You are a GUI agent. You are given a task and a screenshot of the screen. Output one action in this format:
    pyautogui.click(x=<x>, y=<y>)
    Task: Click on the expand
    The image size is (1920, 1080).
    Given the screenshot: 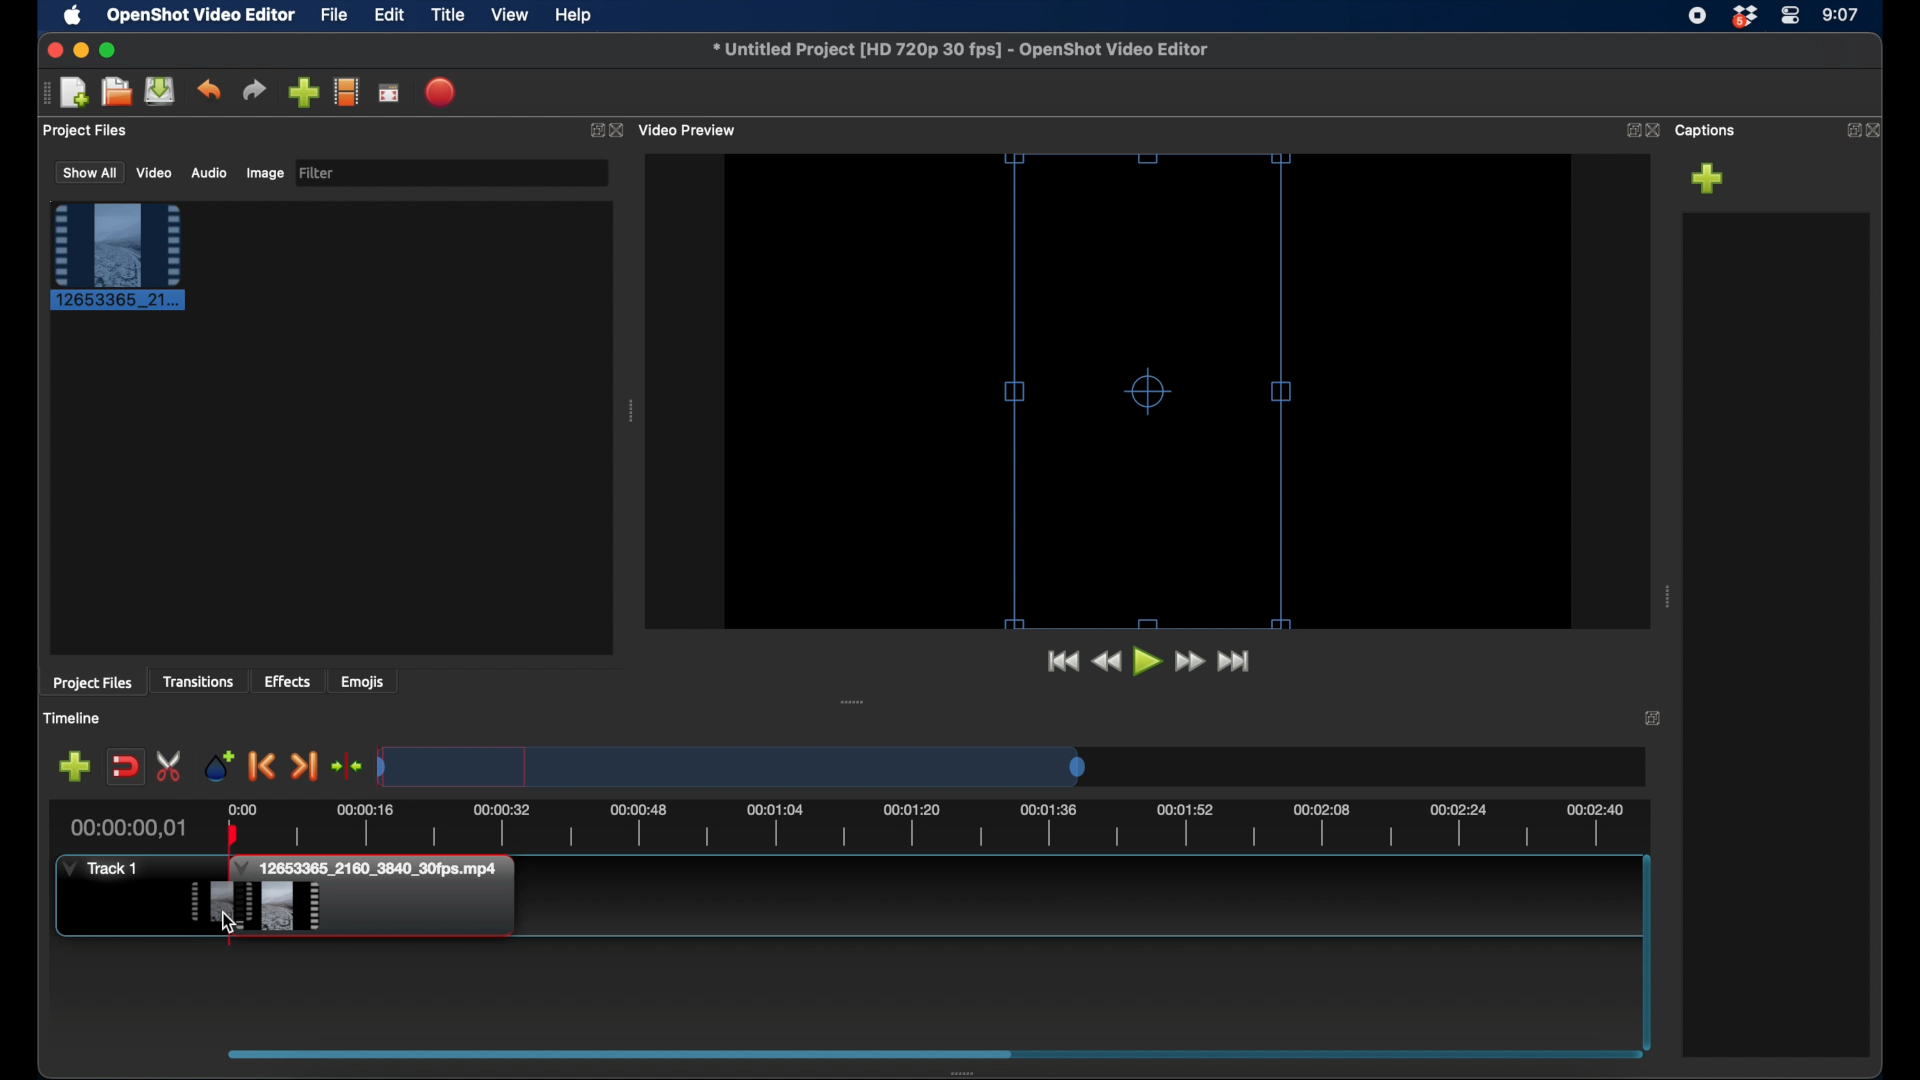 What is the action you would take?
    pyautogui.click(x=1848, y=129)
    